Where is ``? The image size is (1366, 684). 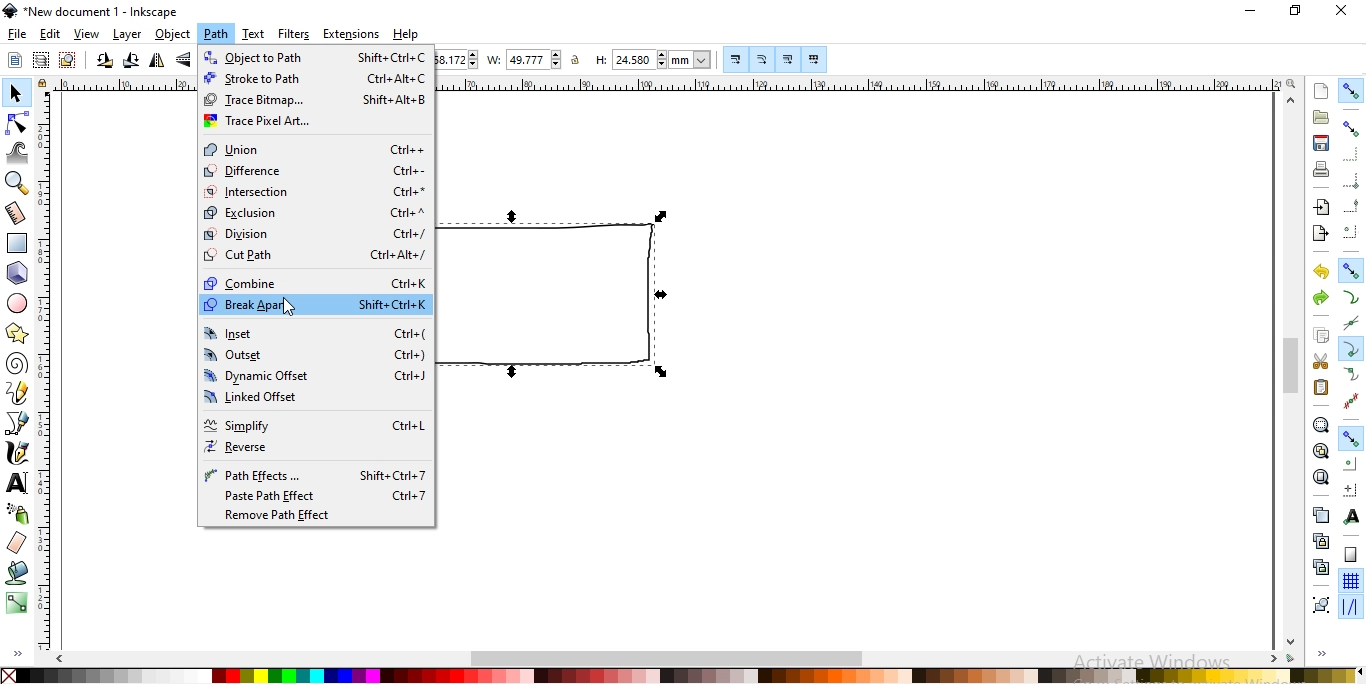  is located at coordinates (764, 58).